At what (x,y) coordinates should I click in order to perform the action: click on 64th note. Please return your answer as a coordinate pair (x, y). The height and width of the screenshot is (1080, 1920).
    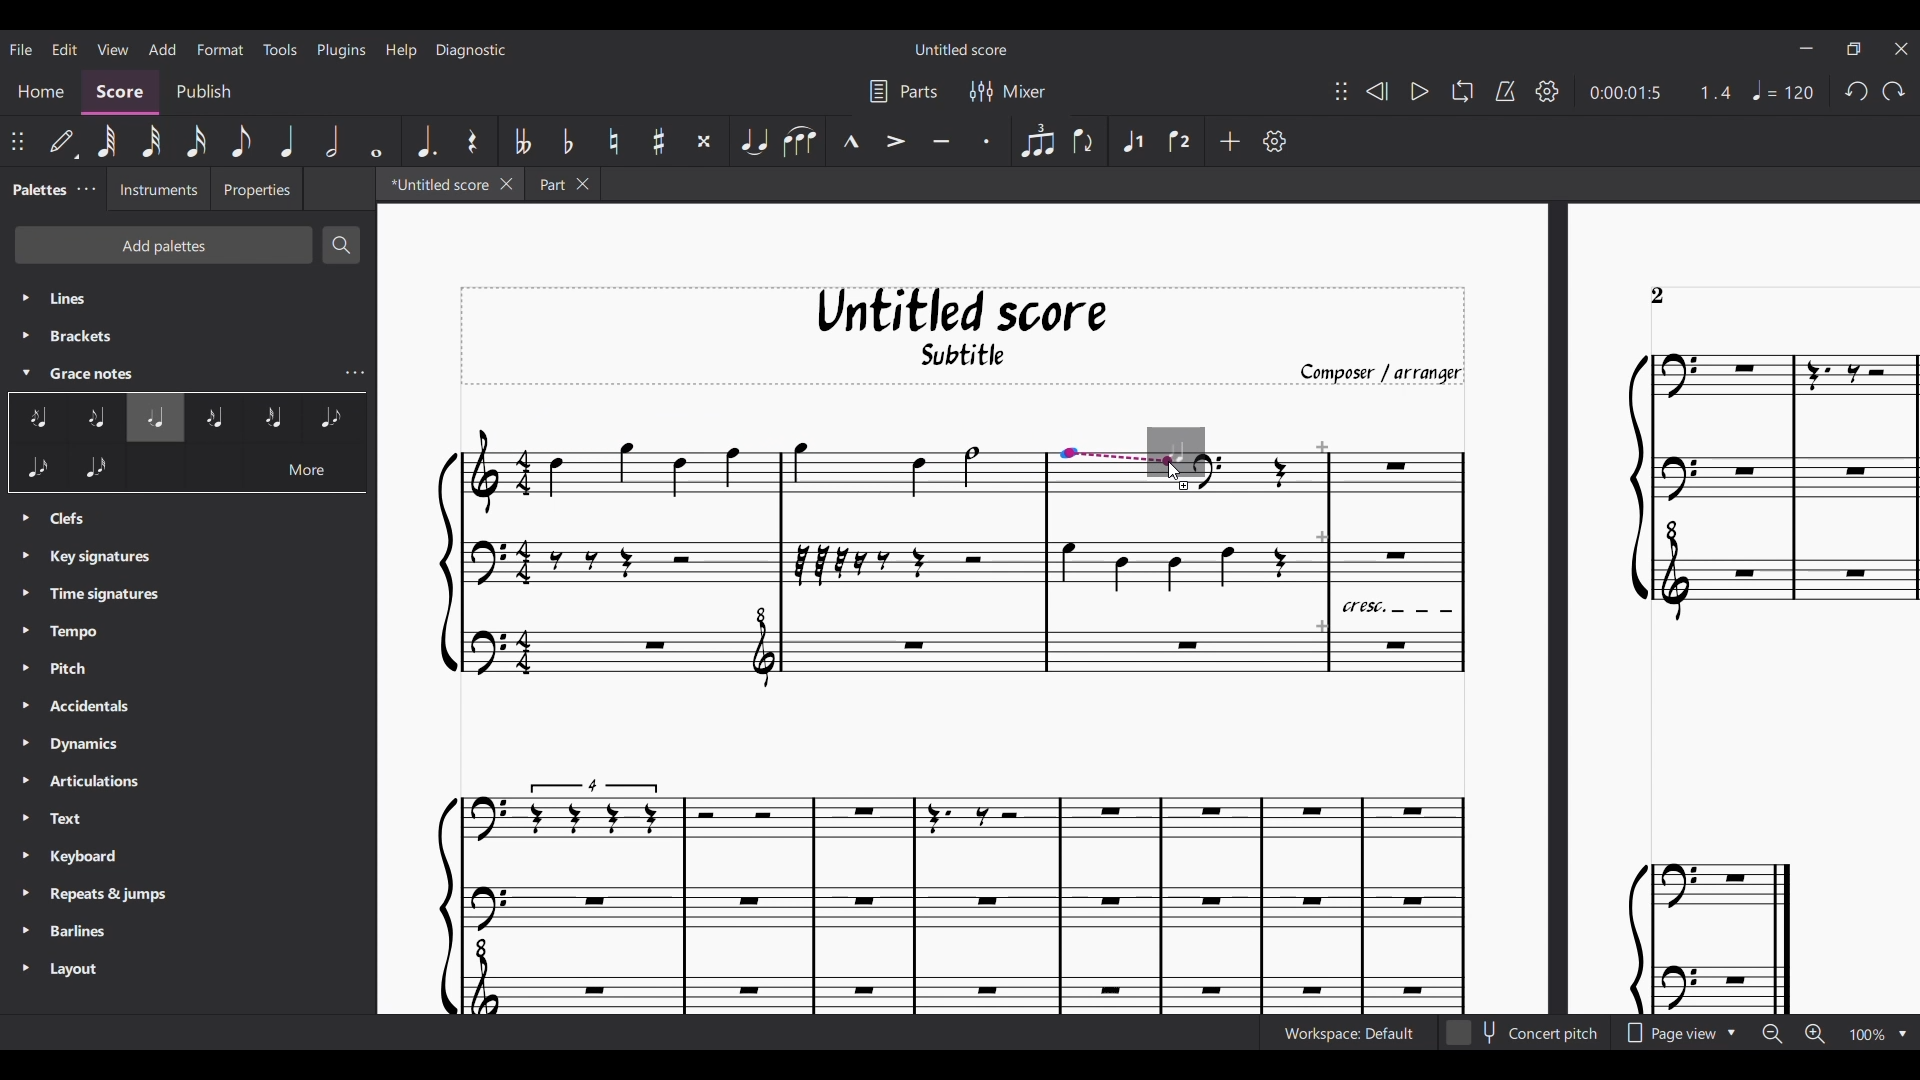
    Looking at the image, I should click on (106, 142).